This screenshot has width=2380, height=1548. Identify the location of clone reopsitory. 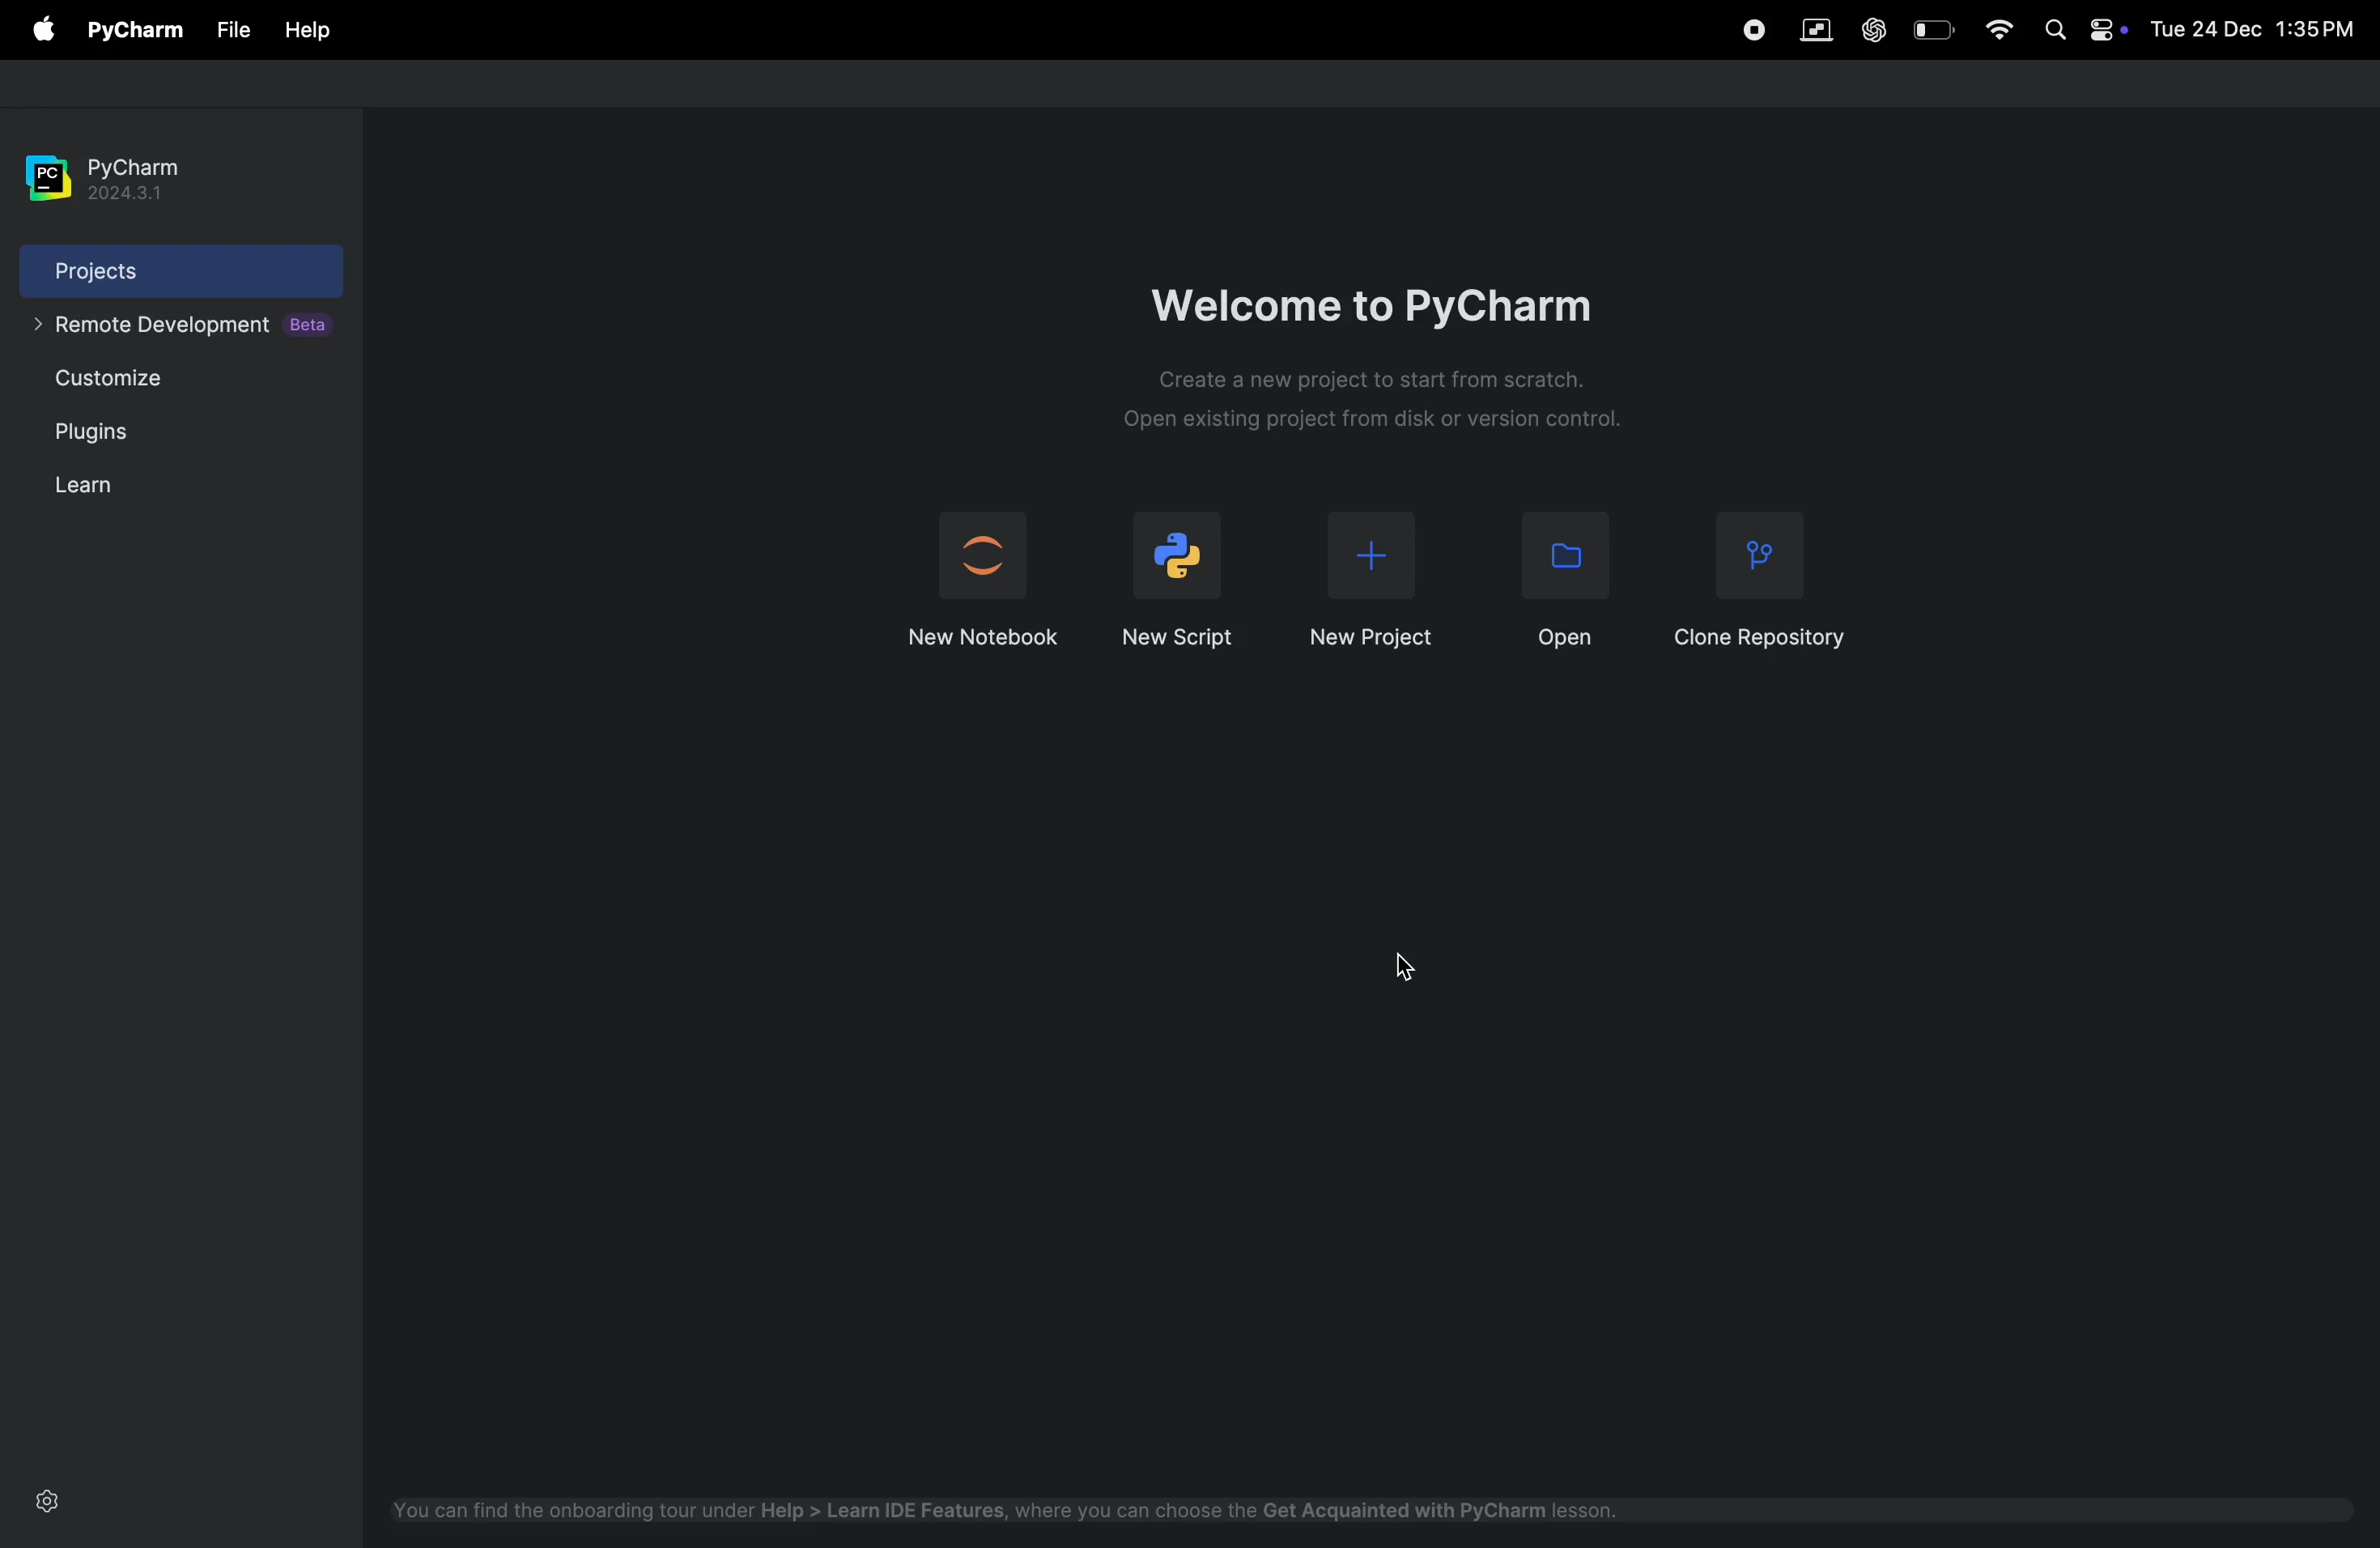
(1760, 579).